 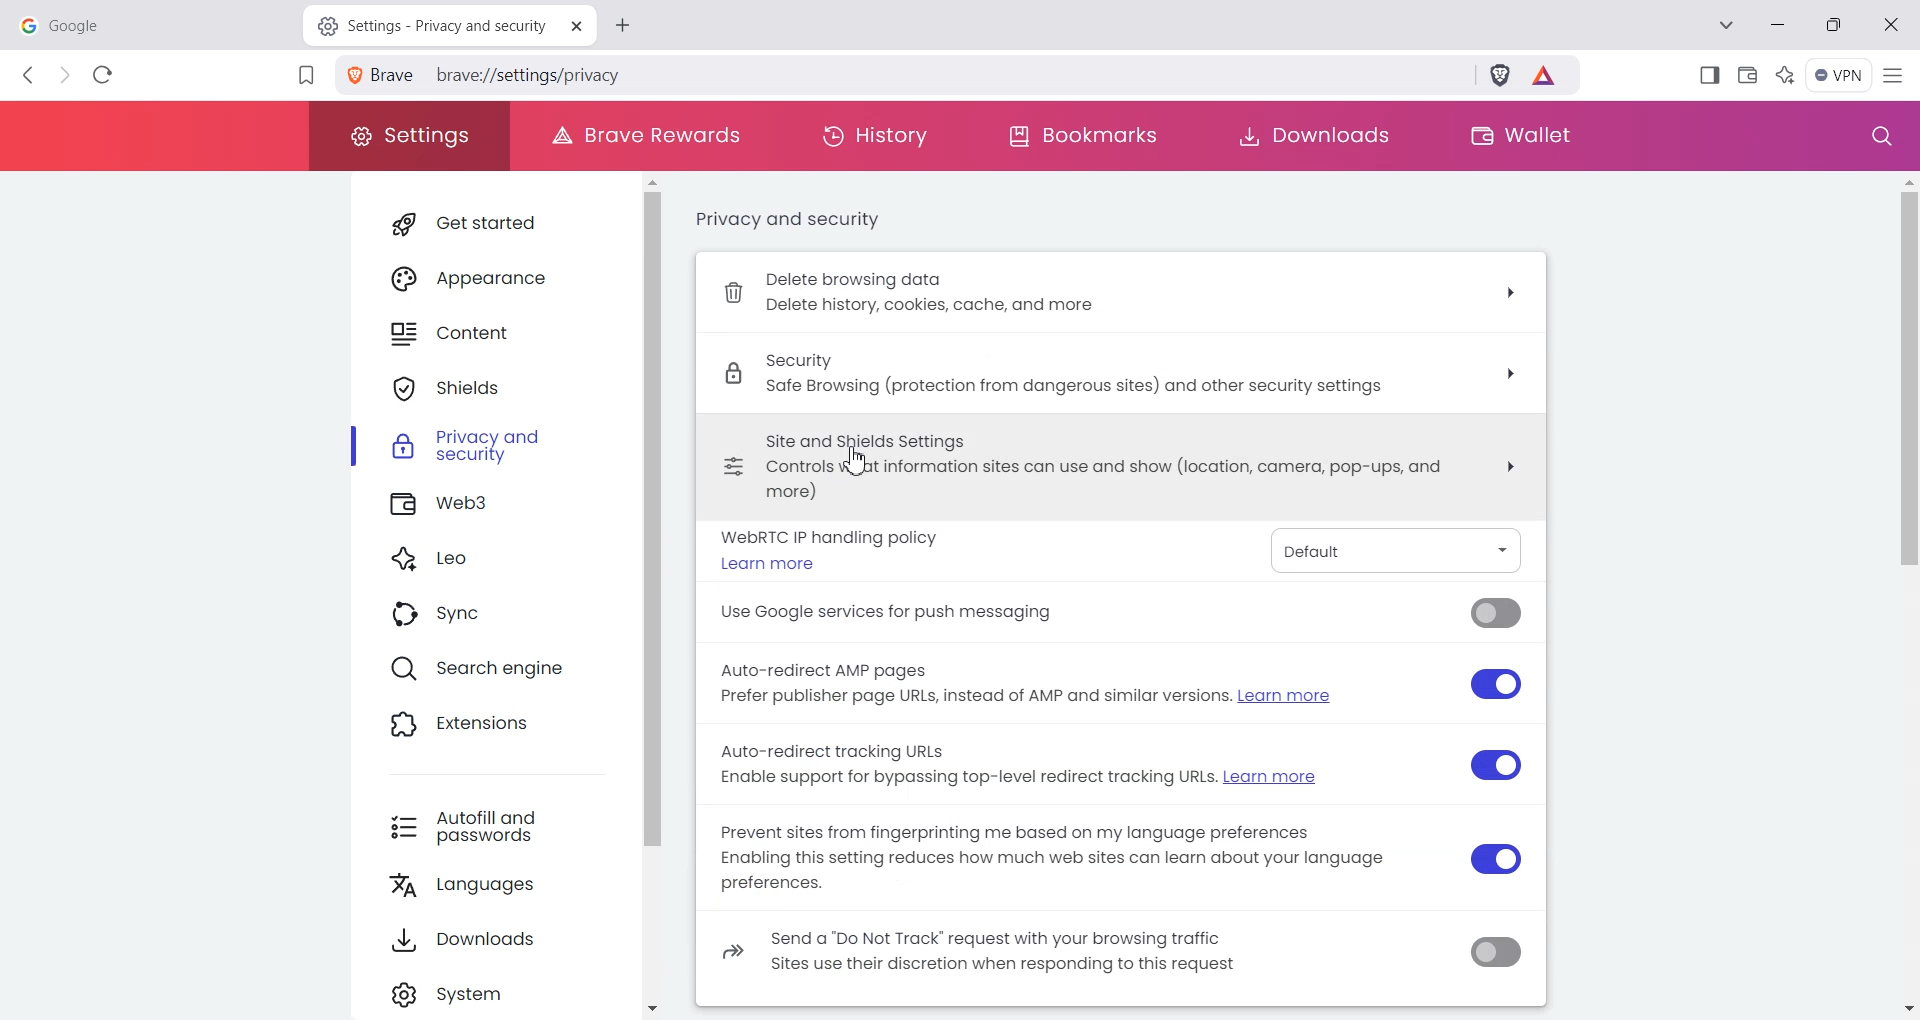 What do you see at coordinates (1546, 78) in the screenshot?
I see `Brave Reward` at bounding box center [1546, 78].